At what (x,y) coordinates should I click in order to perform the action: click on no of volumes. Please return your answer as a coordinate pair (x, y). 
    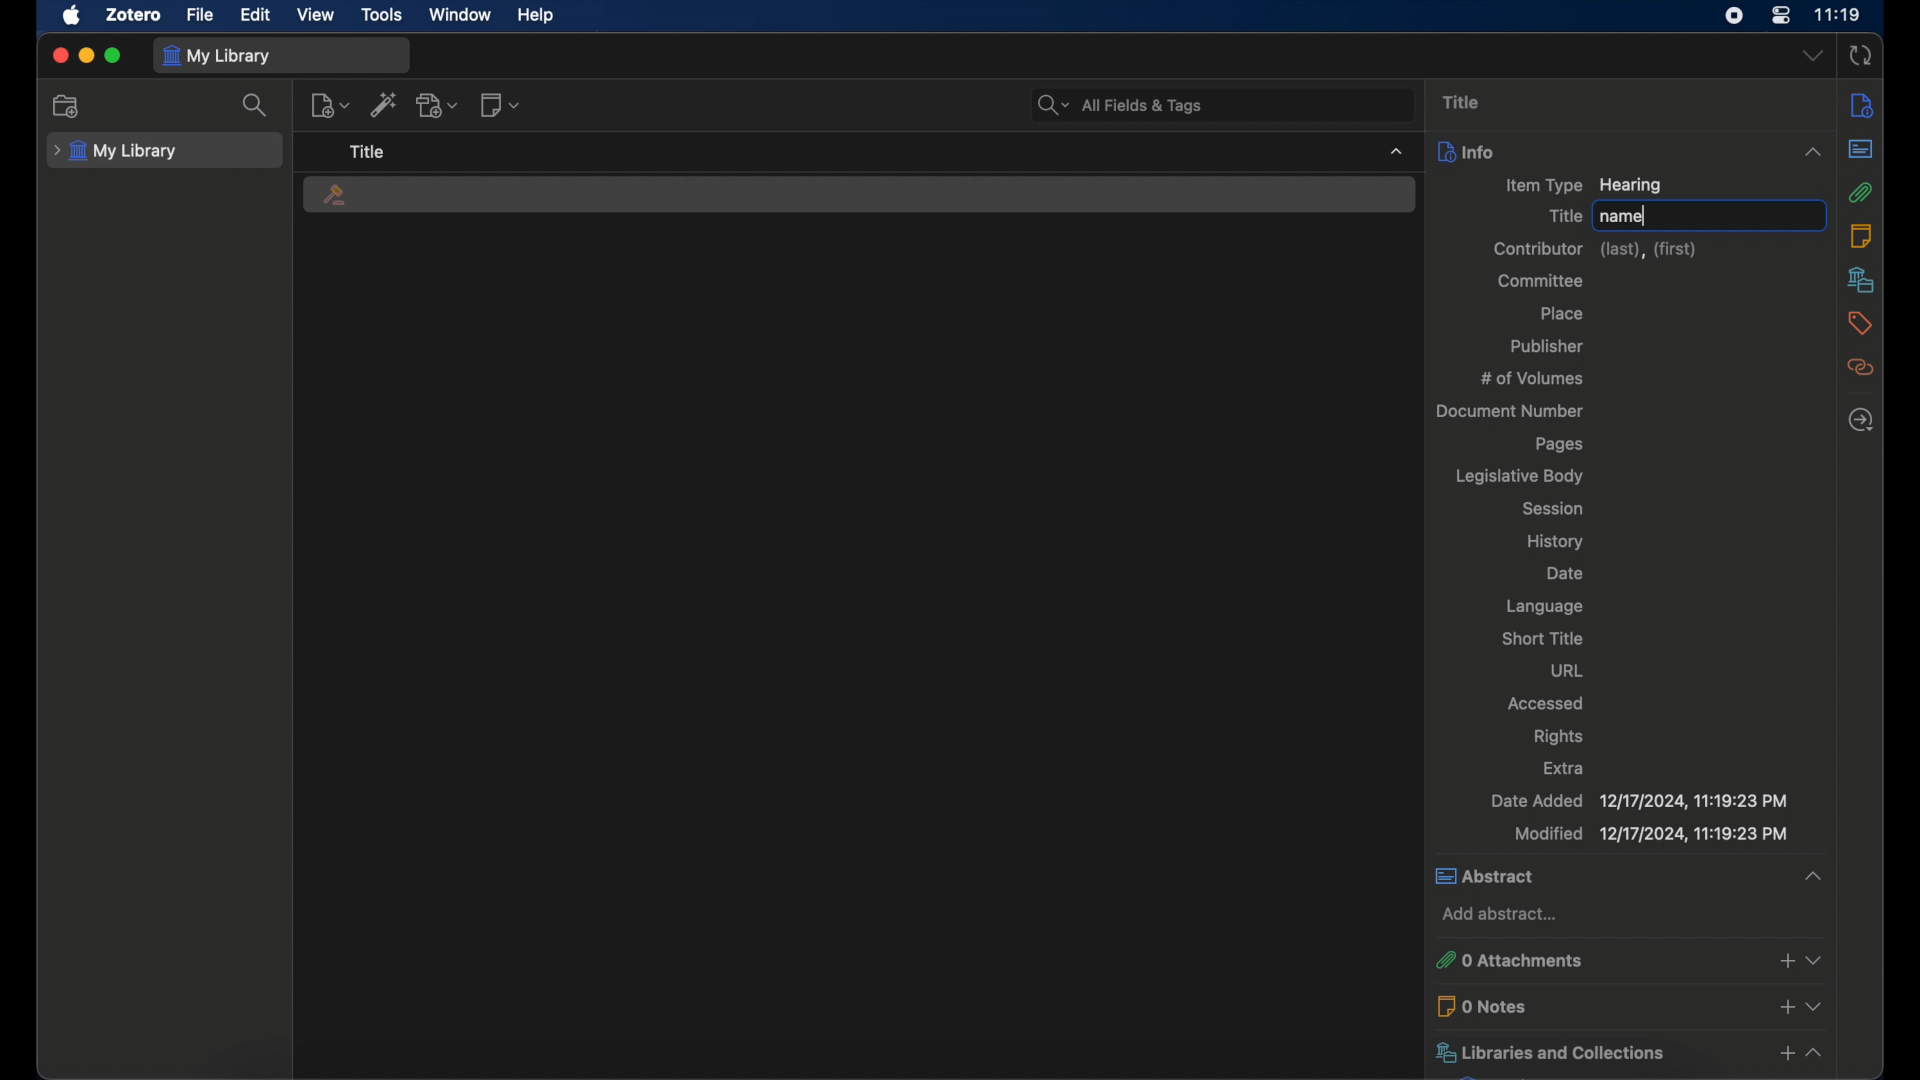
    Looking at the image, I should click on (1532, 379).